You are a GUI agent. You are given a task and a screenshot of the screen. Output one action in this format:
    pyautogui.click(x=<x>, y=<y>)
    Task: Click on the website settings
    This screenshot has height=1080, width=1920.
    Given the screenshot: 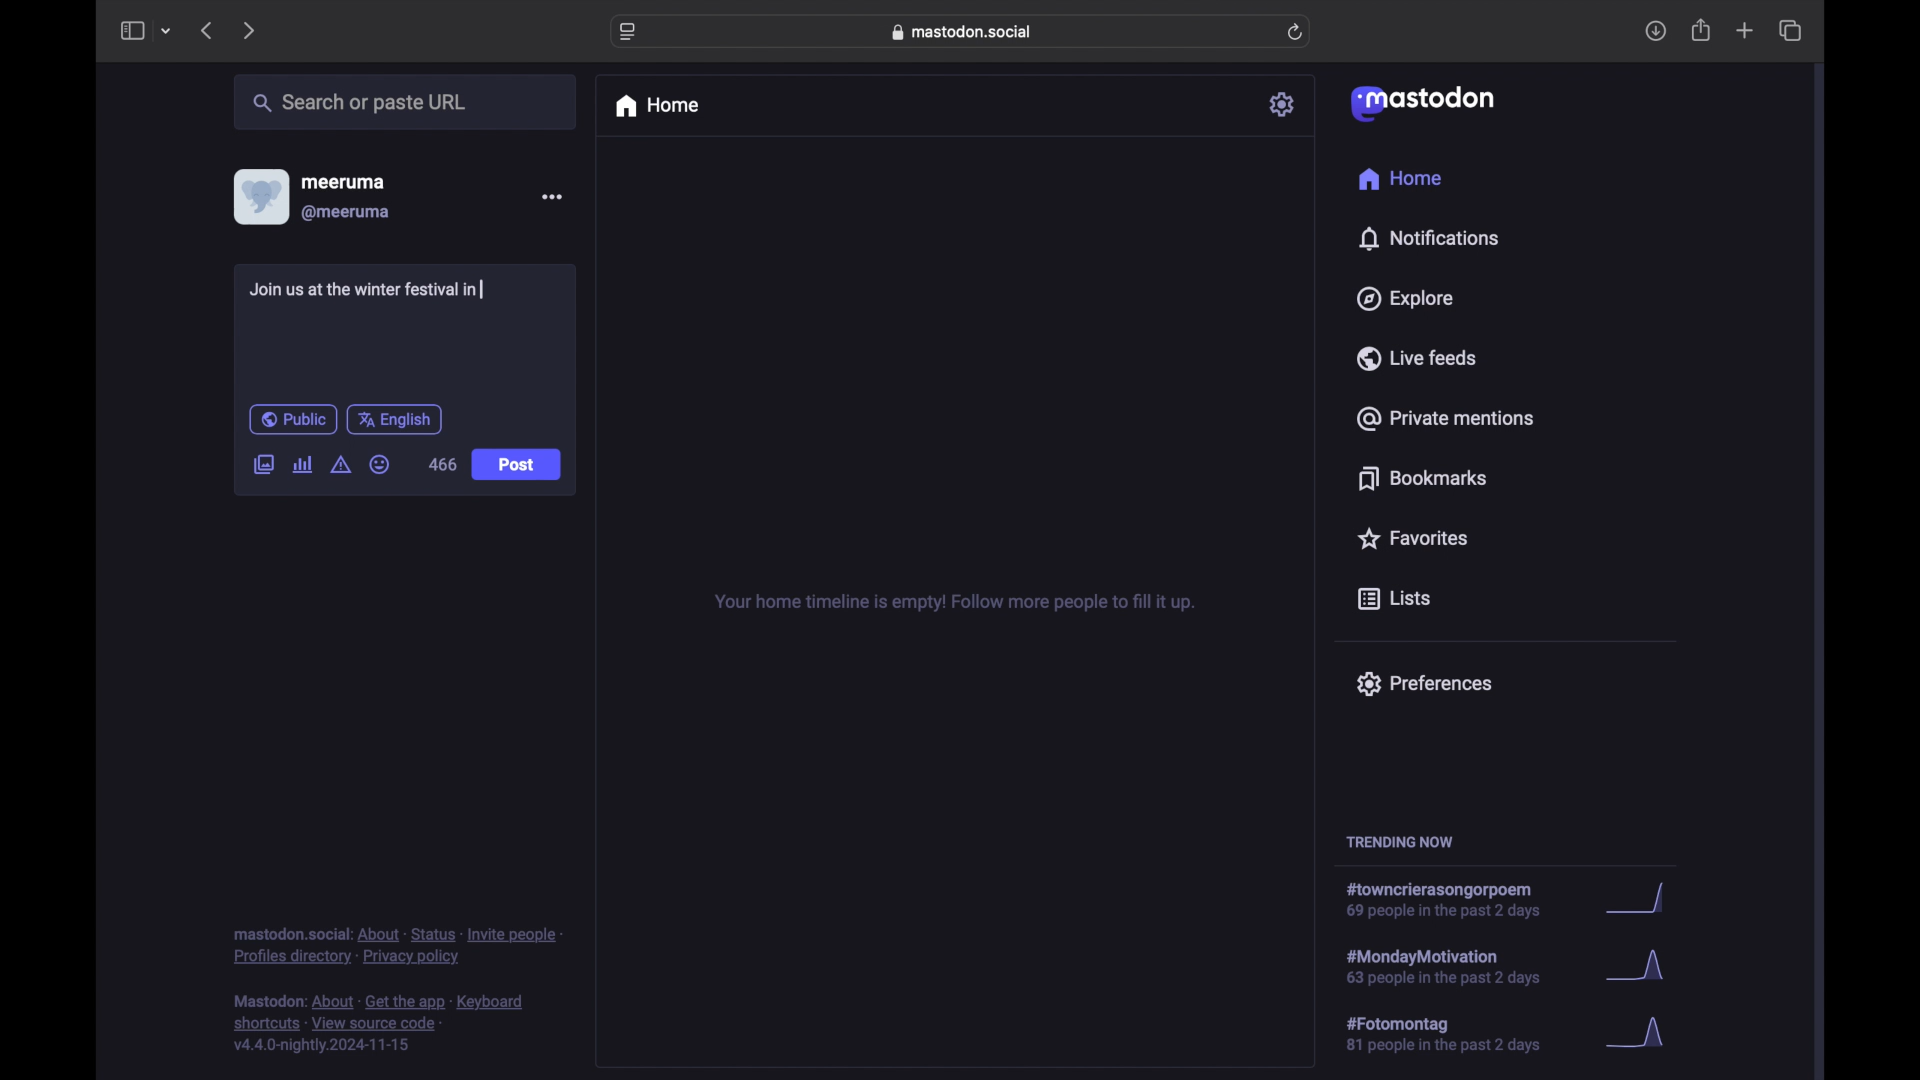 What is the action you would take?
    pyautogui.click(x=630, y=32)
    